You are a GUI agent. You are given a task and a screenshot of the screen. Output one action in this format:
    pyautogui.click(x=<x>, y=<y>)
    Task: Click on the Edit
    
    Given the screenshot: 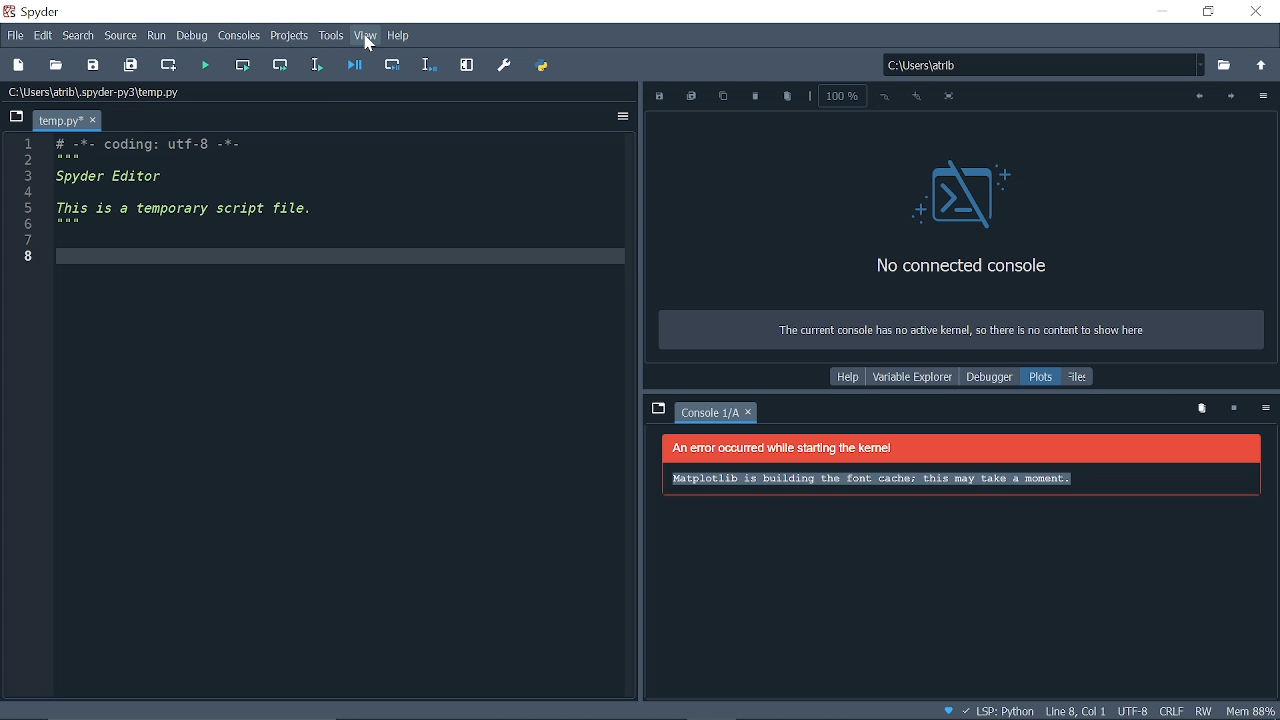 What is the action you would take?
    pyautogui.click(x=44, y=34)
    